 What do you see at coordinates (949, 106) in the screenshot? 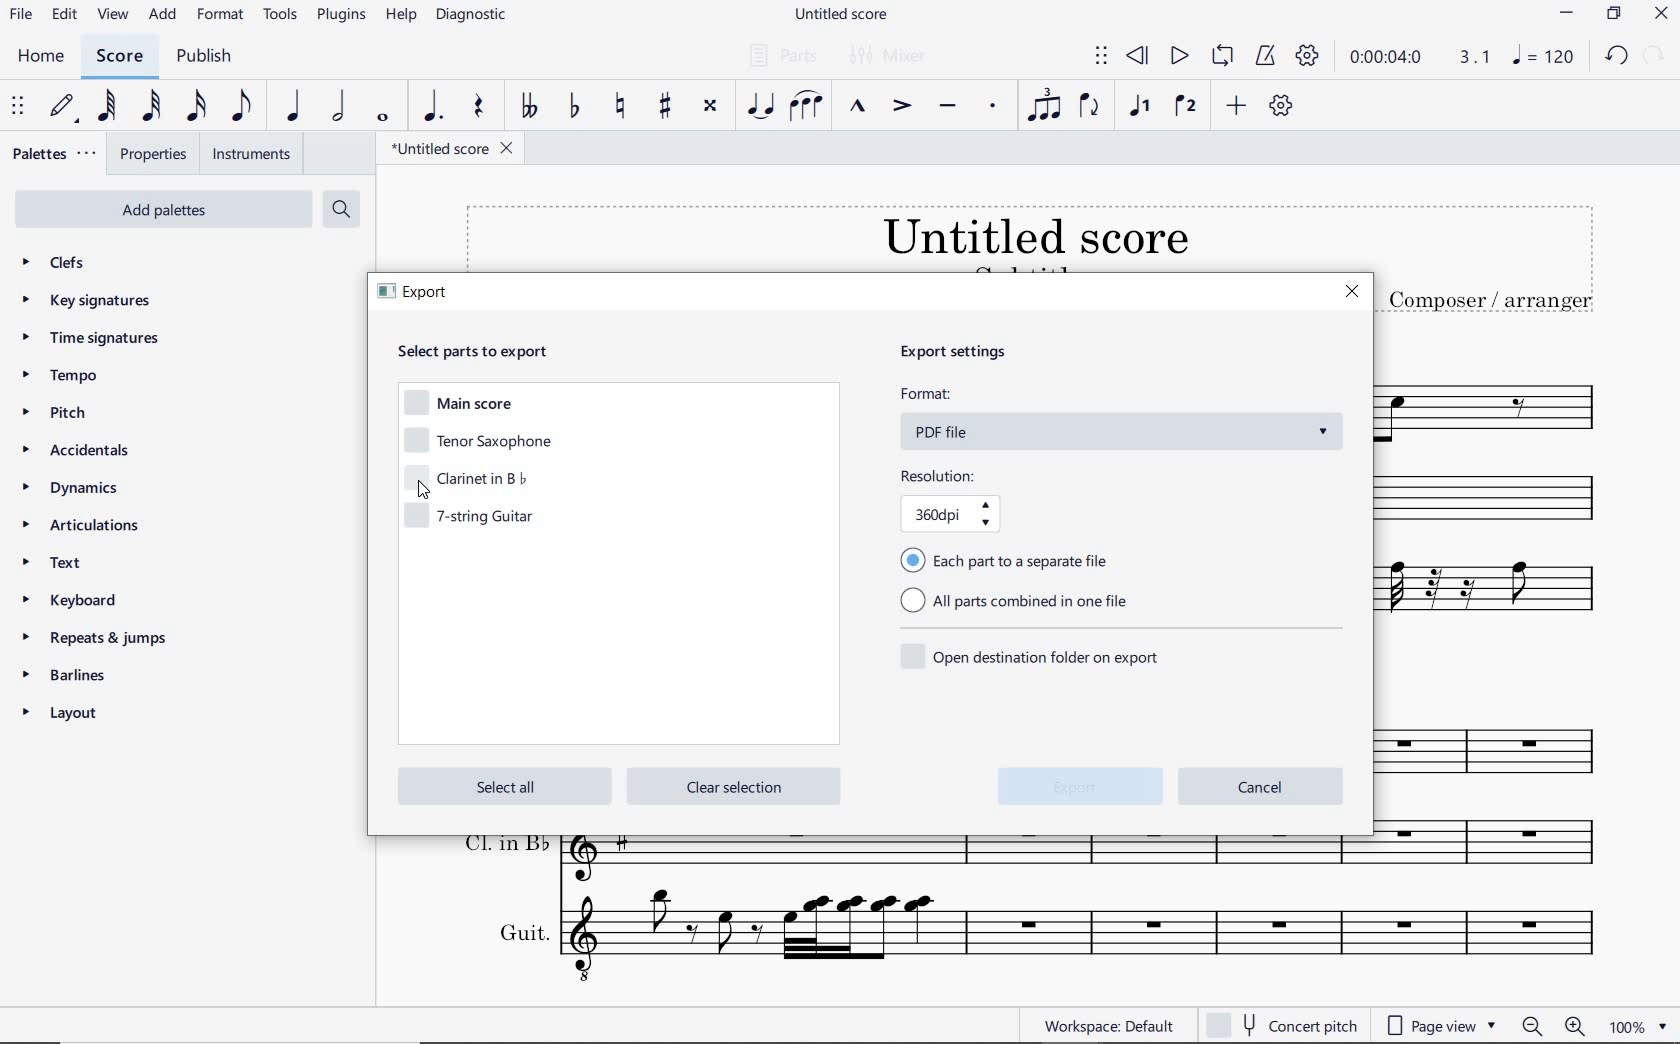
I see `TENUTO` at bounding box center [949, 106].